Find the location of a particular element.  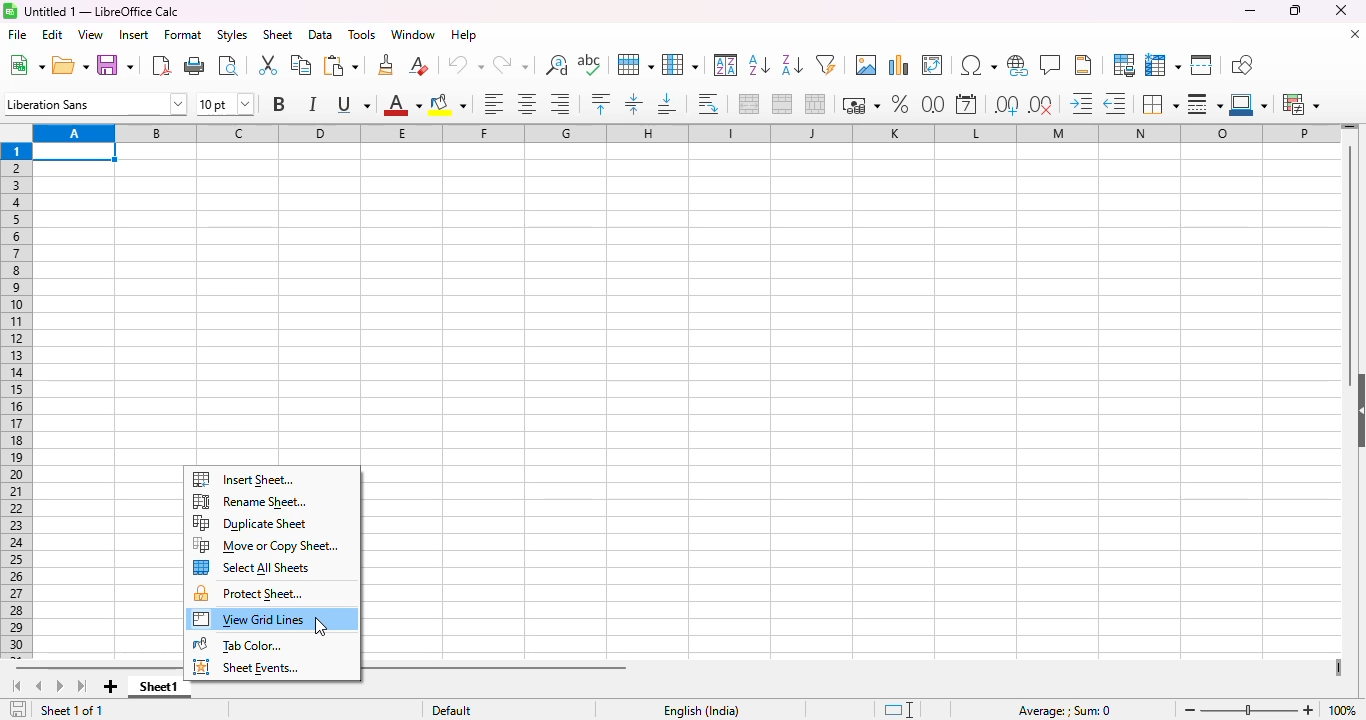

scroll to last sheet is located at coordinates (82, 687).